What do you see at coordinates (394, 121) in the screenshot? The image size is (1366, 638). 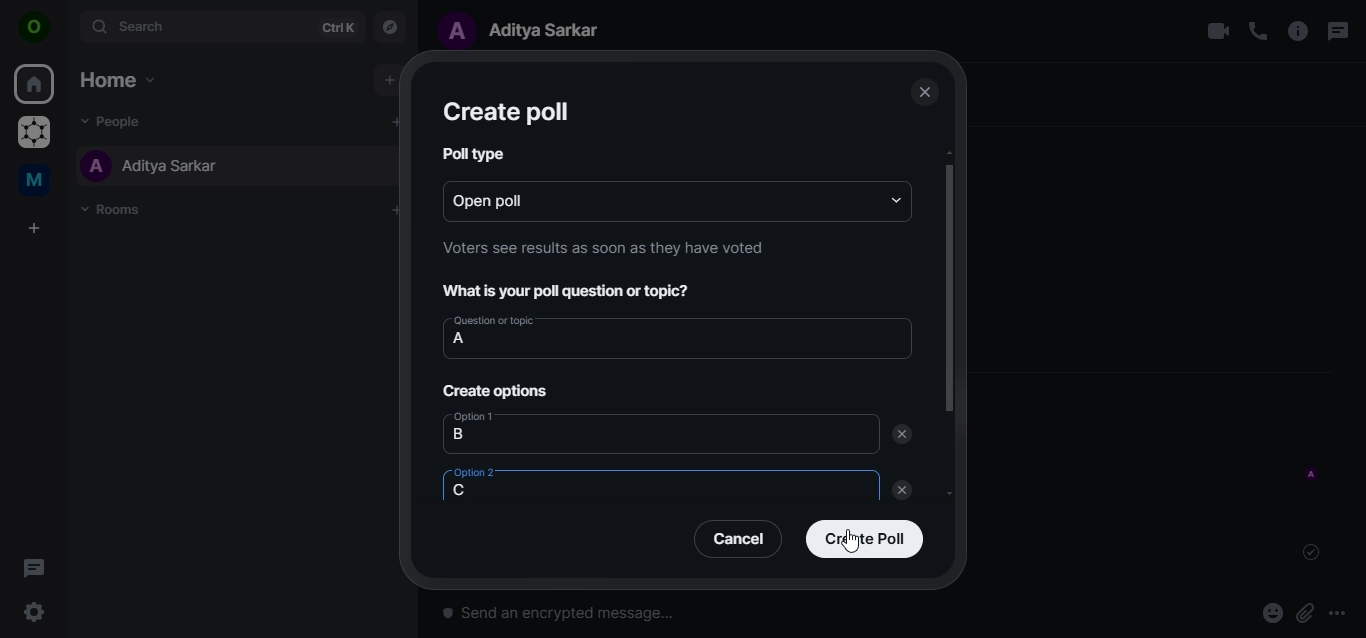 I see `add` at bounding box center [394, 121].